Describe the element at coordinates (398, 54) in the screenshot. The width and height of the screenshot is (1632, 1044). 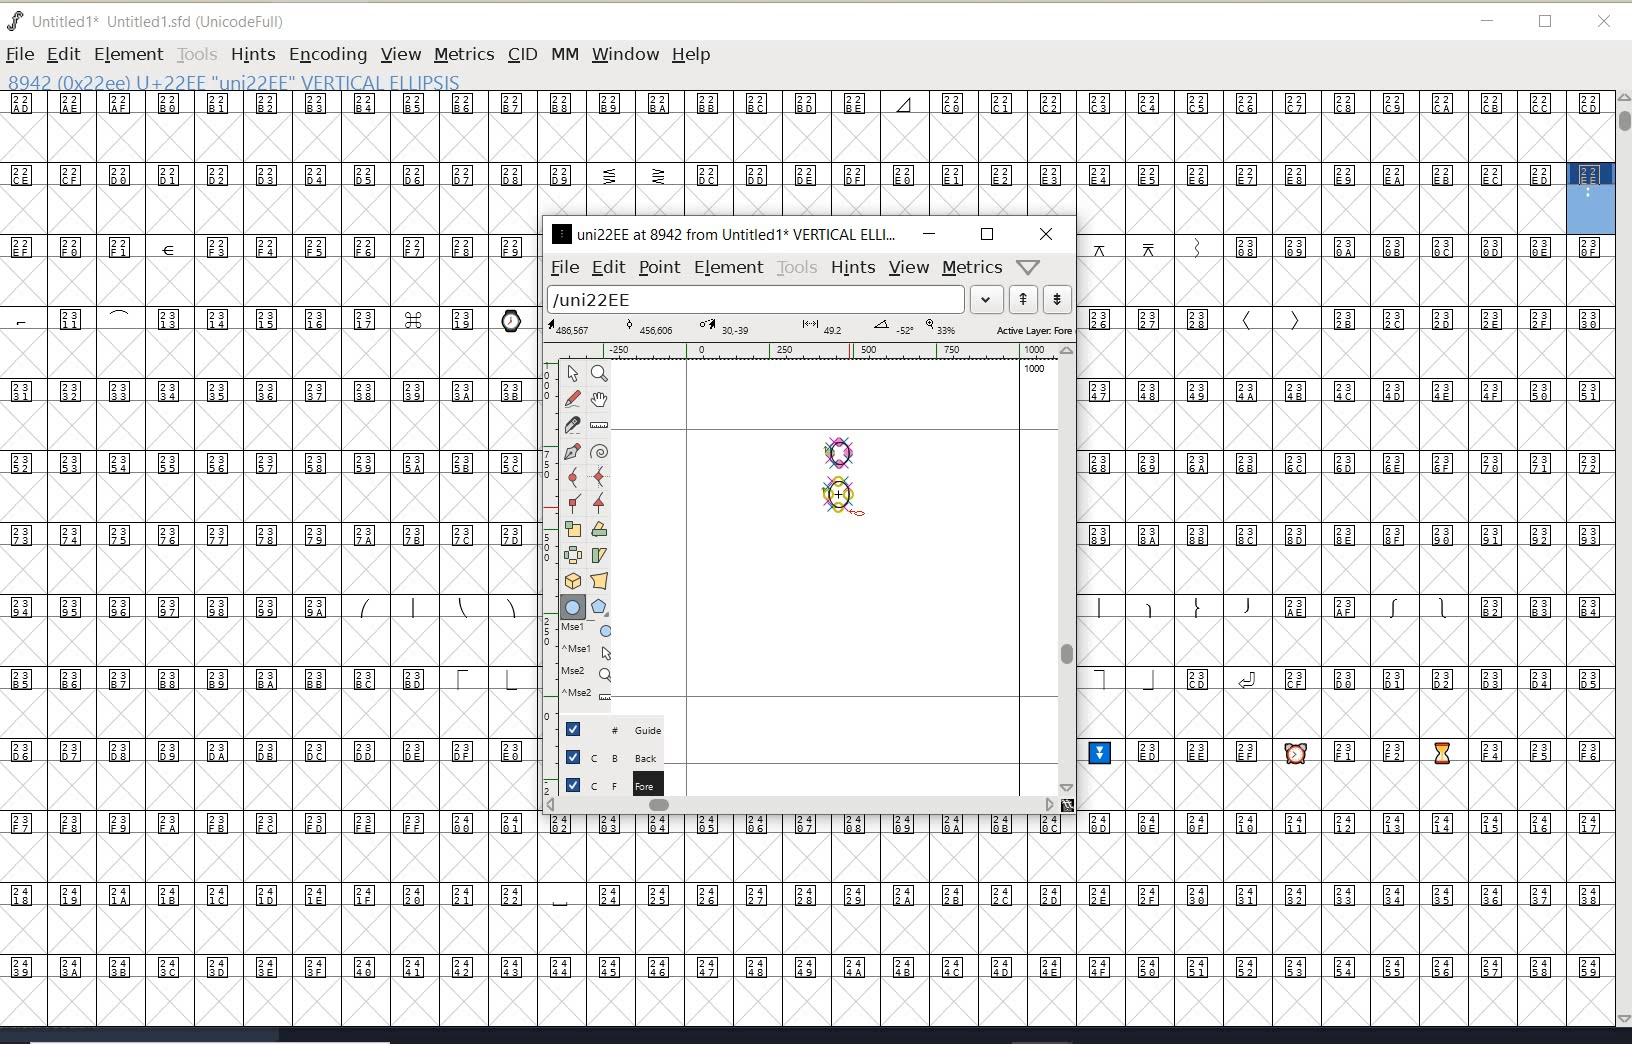
I see `VIEW` at that location.